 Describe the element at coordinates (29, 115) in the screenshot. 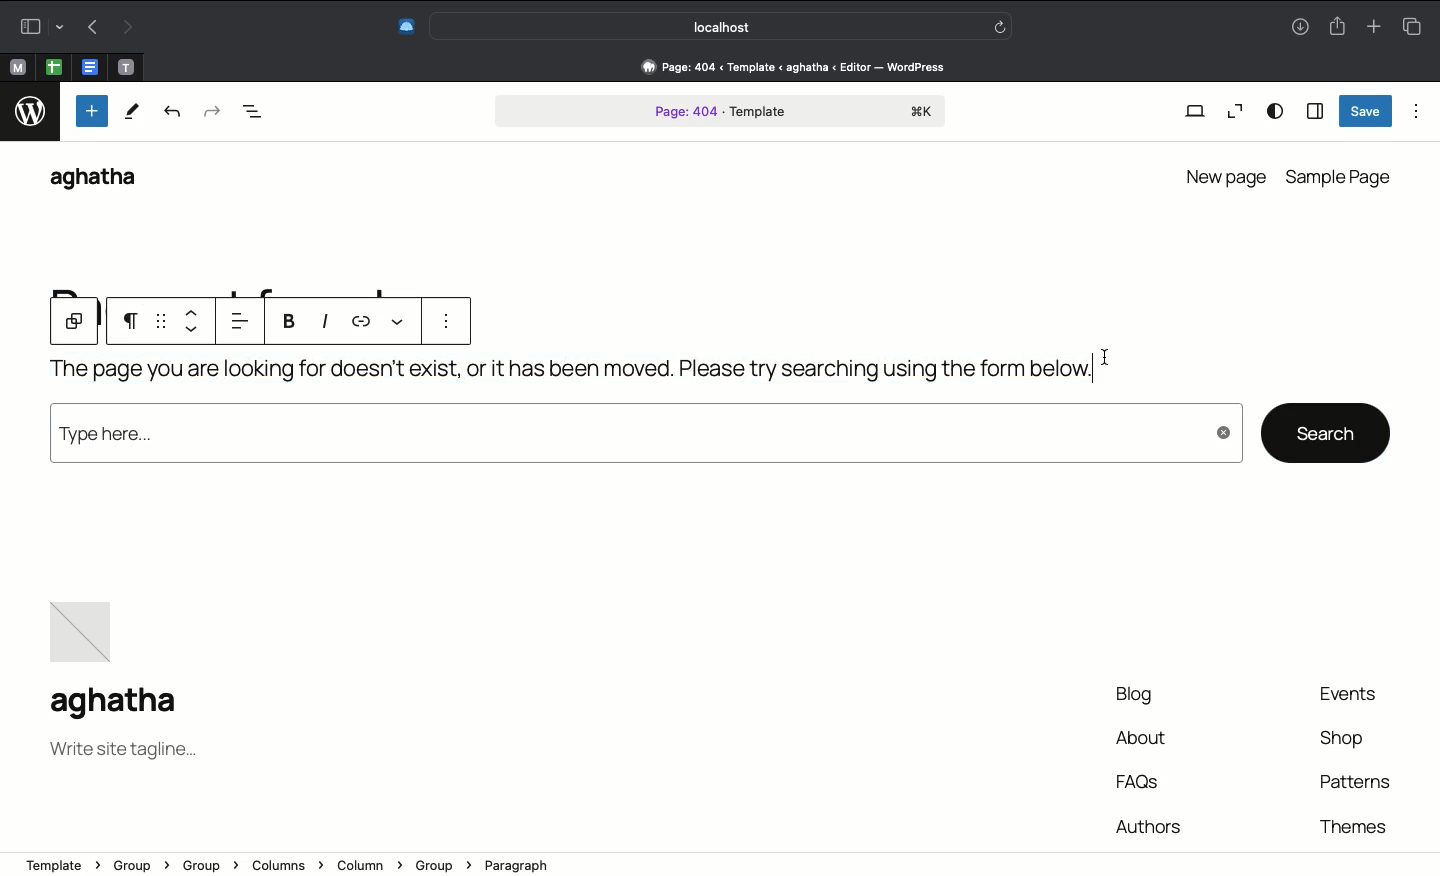

I see `logo` at that location.